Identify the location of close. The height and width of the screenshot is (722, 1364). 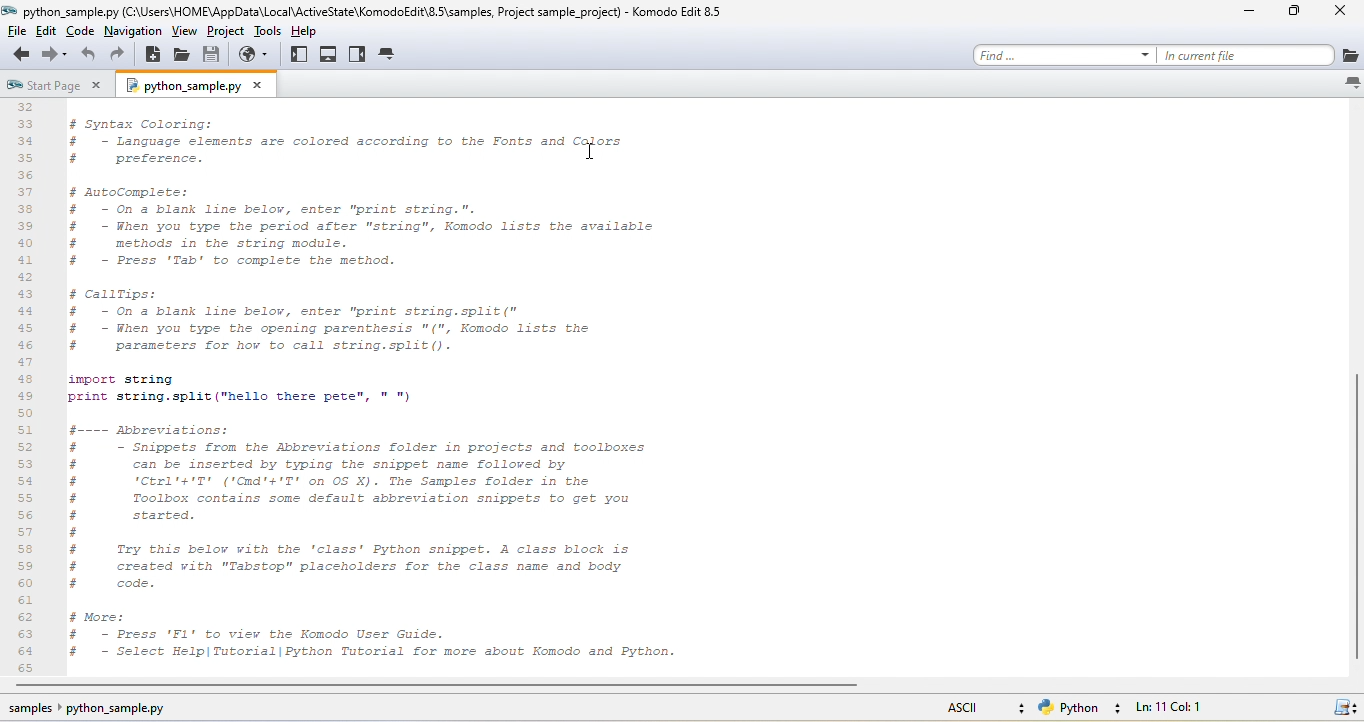
(1337, 14).